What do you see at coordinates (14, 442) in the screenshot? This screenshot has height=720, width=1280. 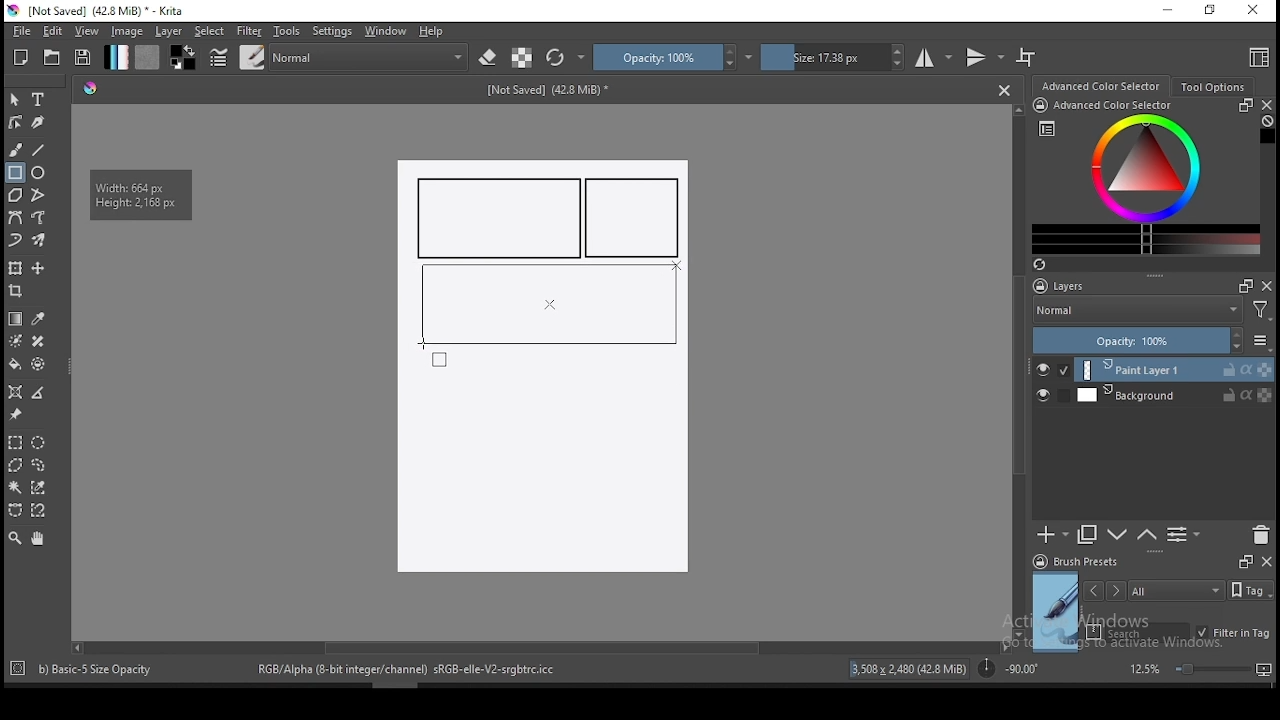 I see `rectangular selection tool` at bounding box center [14, 442].